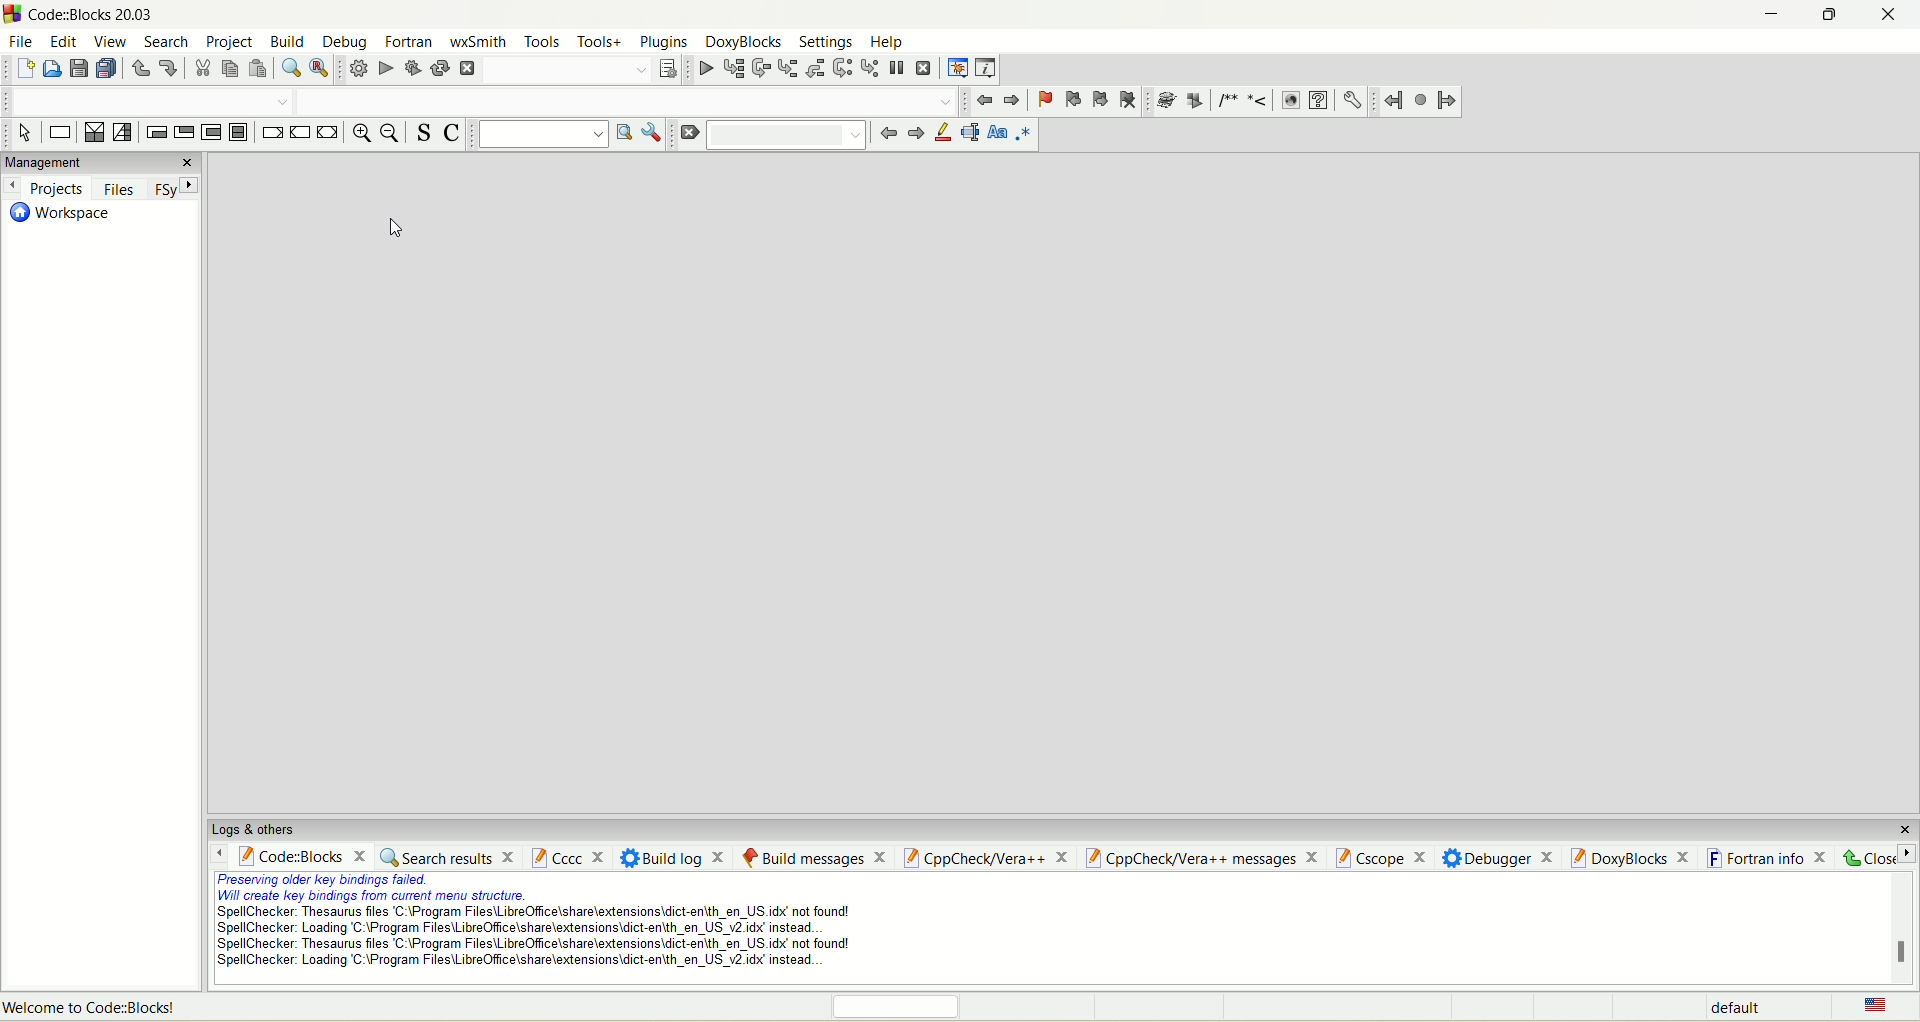  Describe the element at coordinates (60, 38) in the screenshot. I see `edit` at that location.